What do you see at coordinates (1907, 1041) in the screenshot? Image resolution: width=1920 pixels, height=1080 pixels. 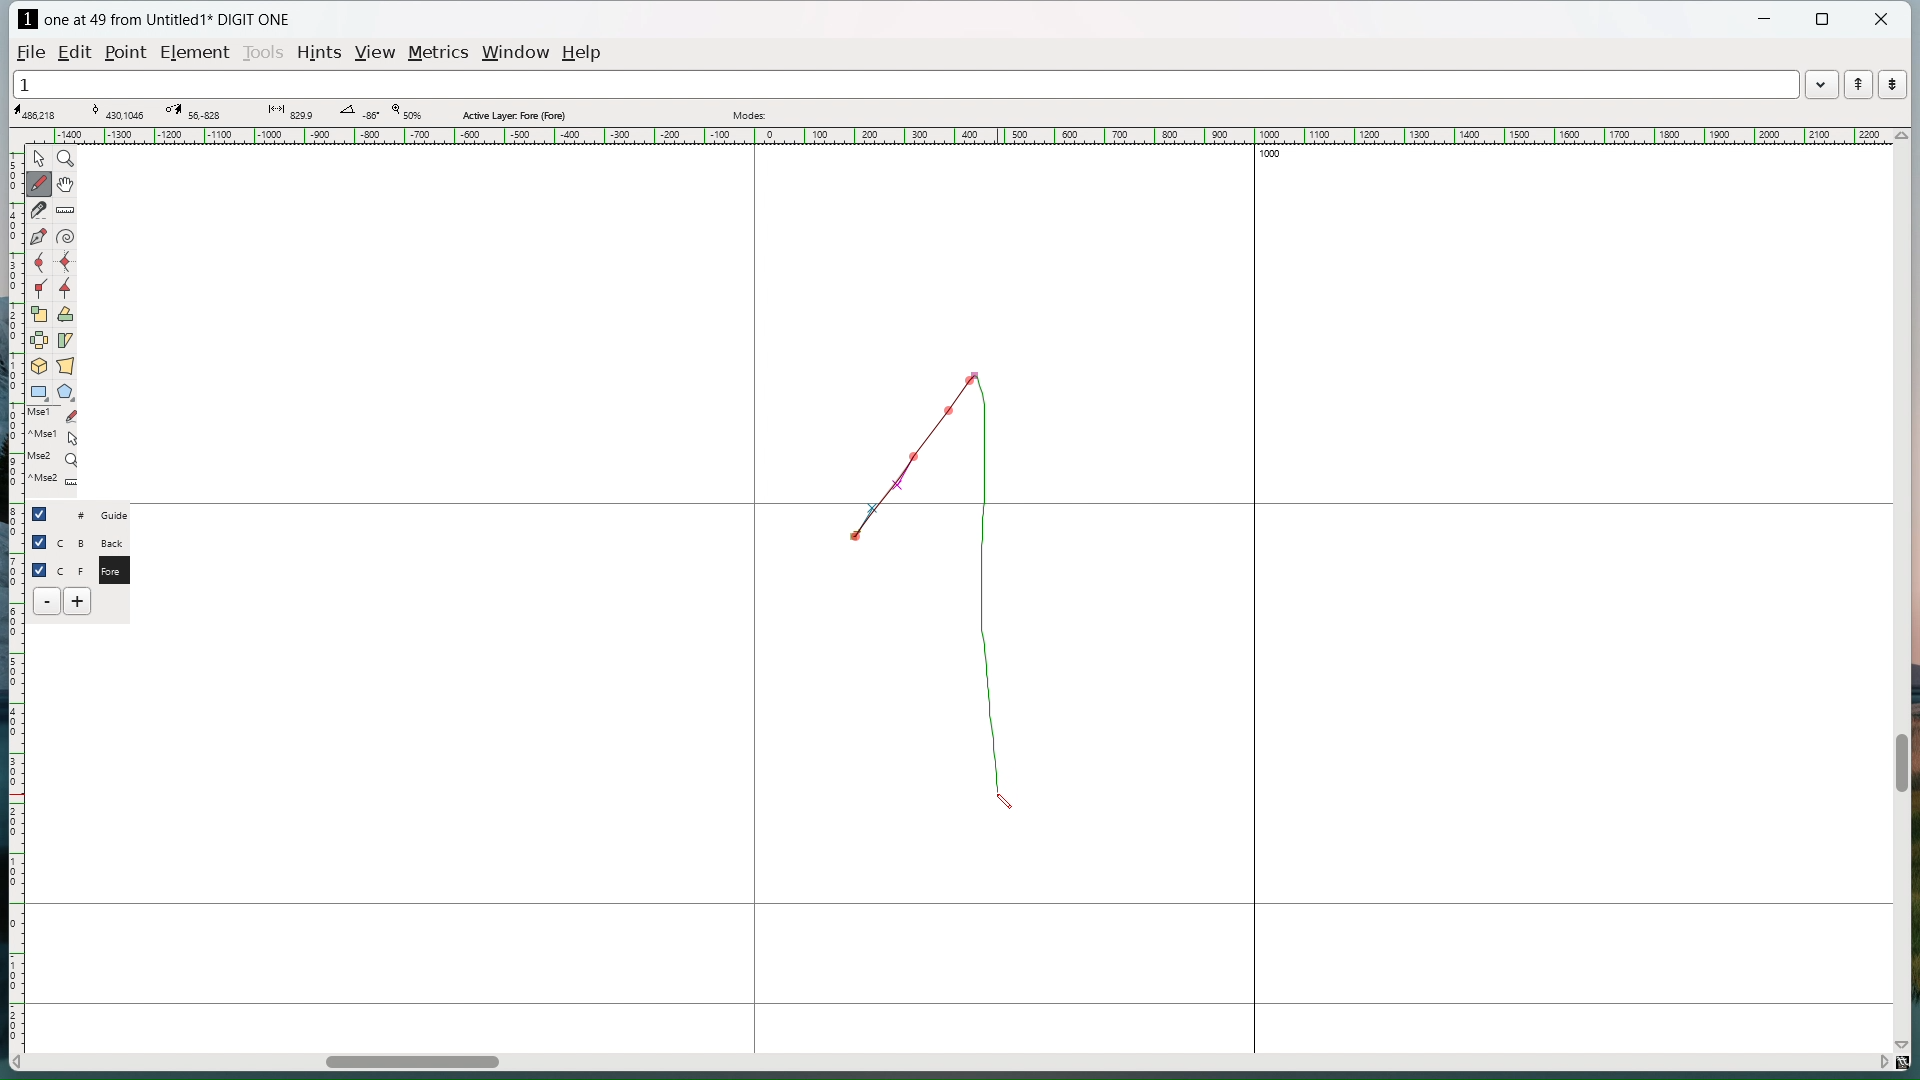 I see `scroll down` at bounding box center [1907, 1041].